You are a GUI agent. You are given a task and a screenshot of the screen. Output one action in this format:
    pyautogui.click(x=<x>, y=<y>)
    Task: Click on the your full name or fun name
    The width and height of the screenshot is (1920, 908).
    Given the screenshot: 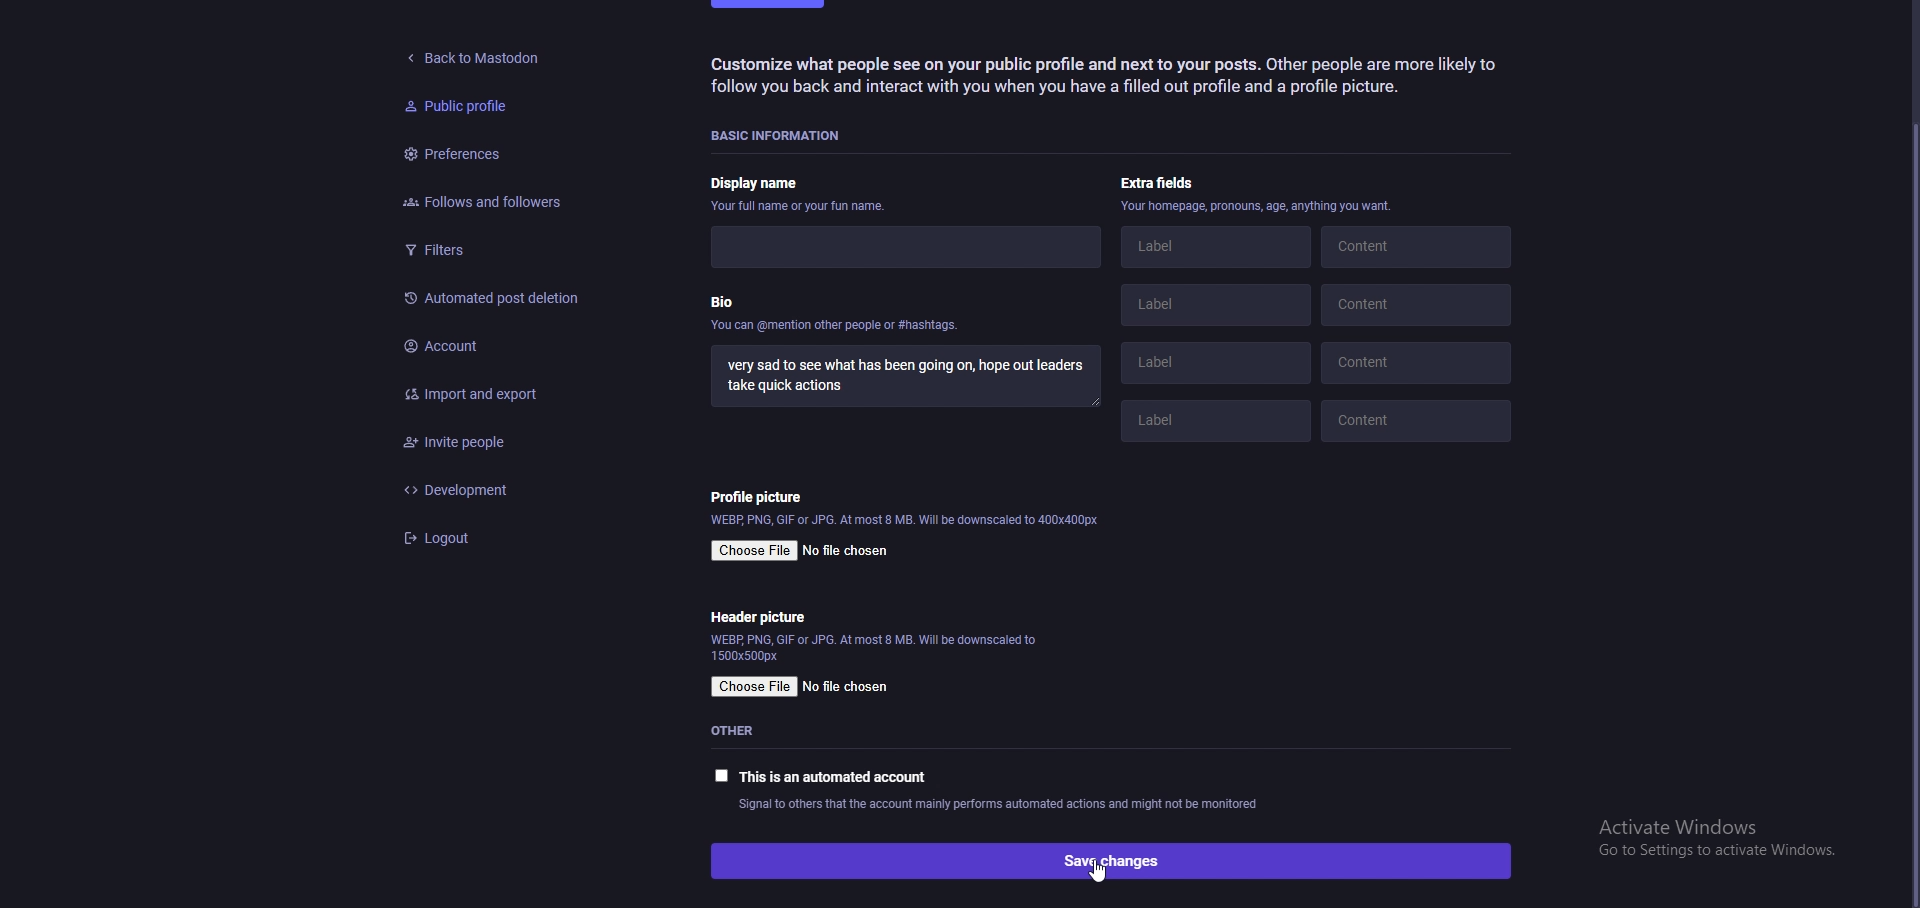 What is the action you would take?
    pyautogui.click(x=804, y=207)
    